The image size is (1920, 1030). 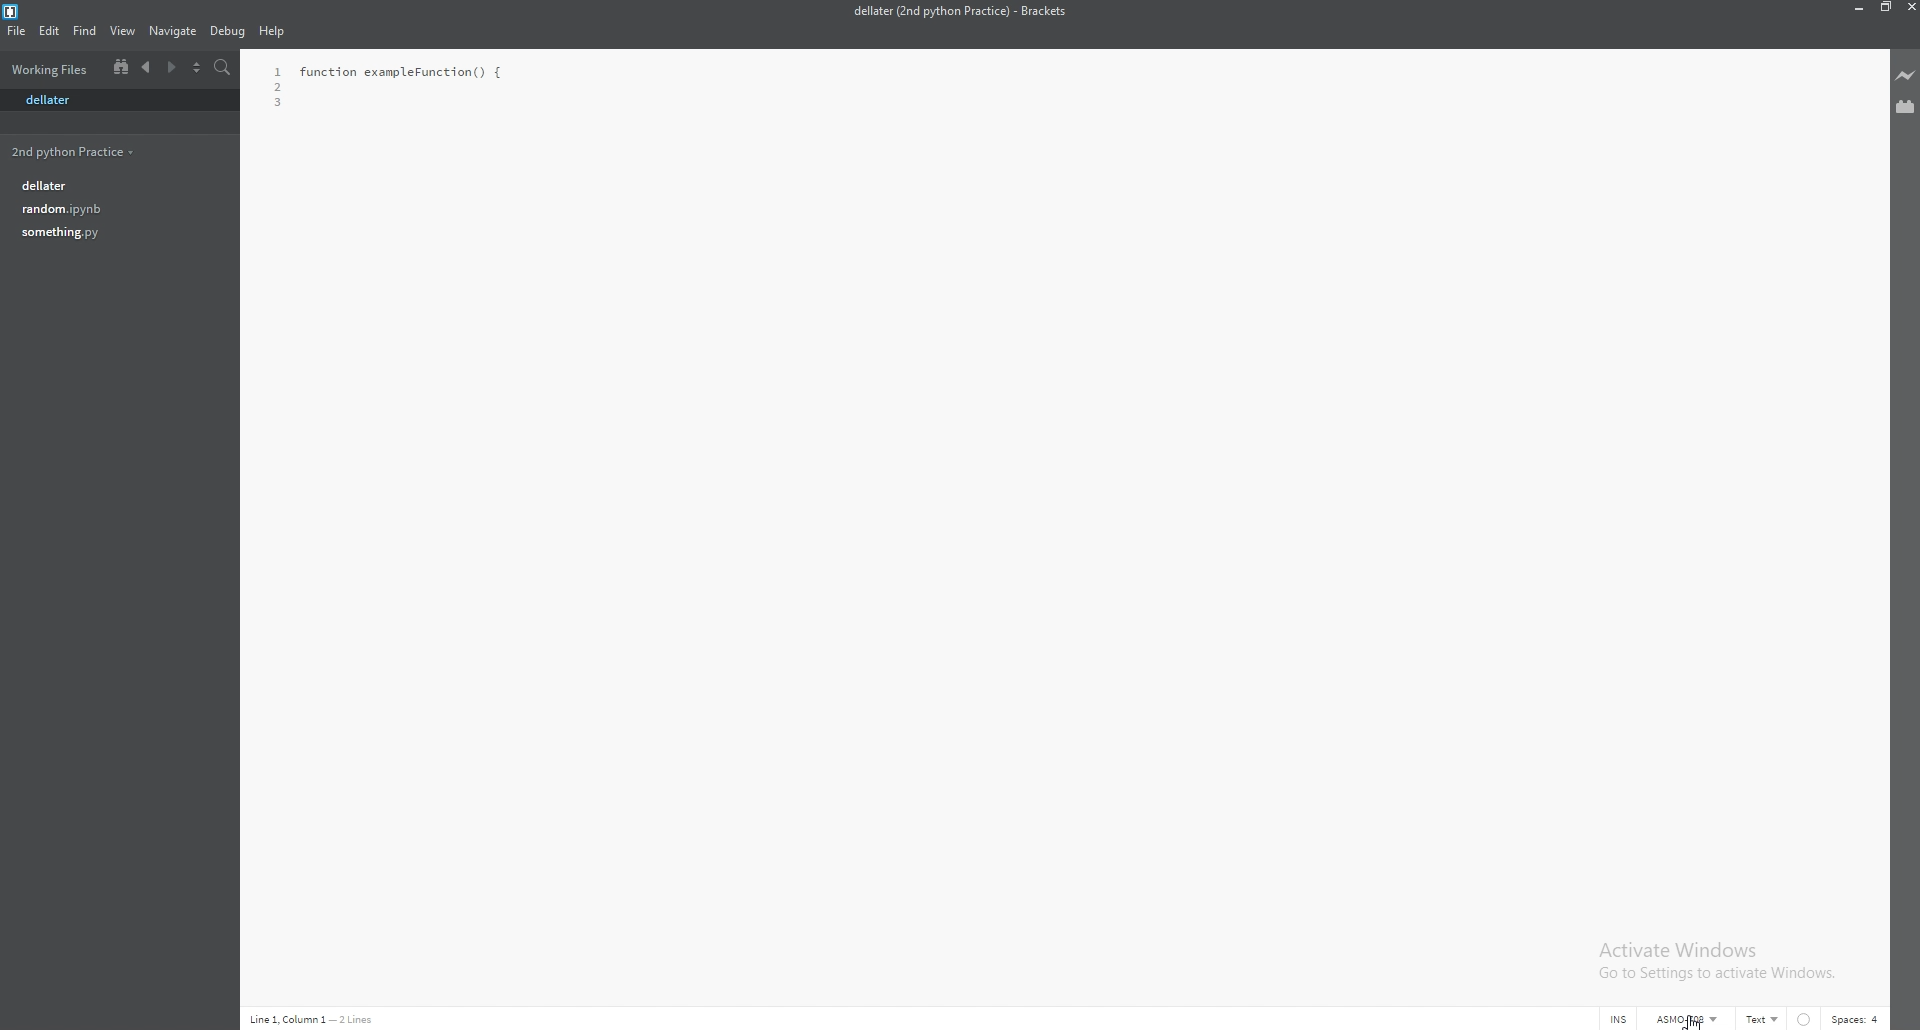 I want to click on resize, so click(x=1886, y=7).